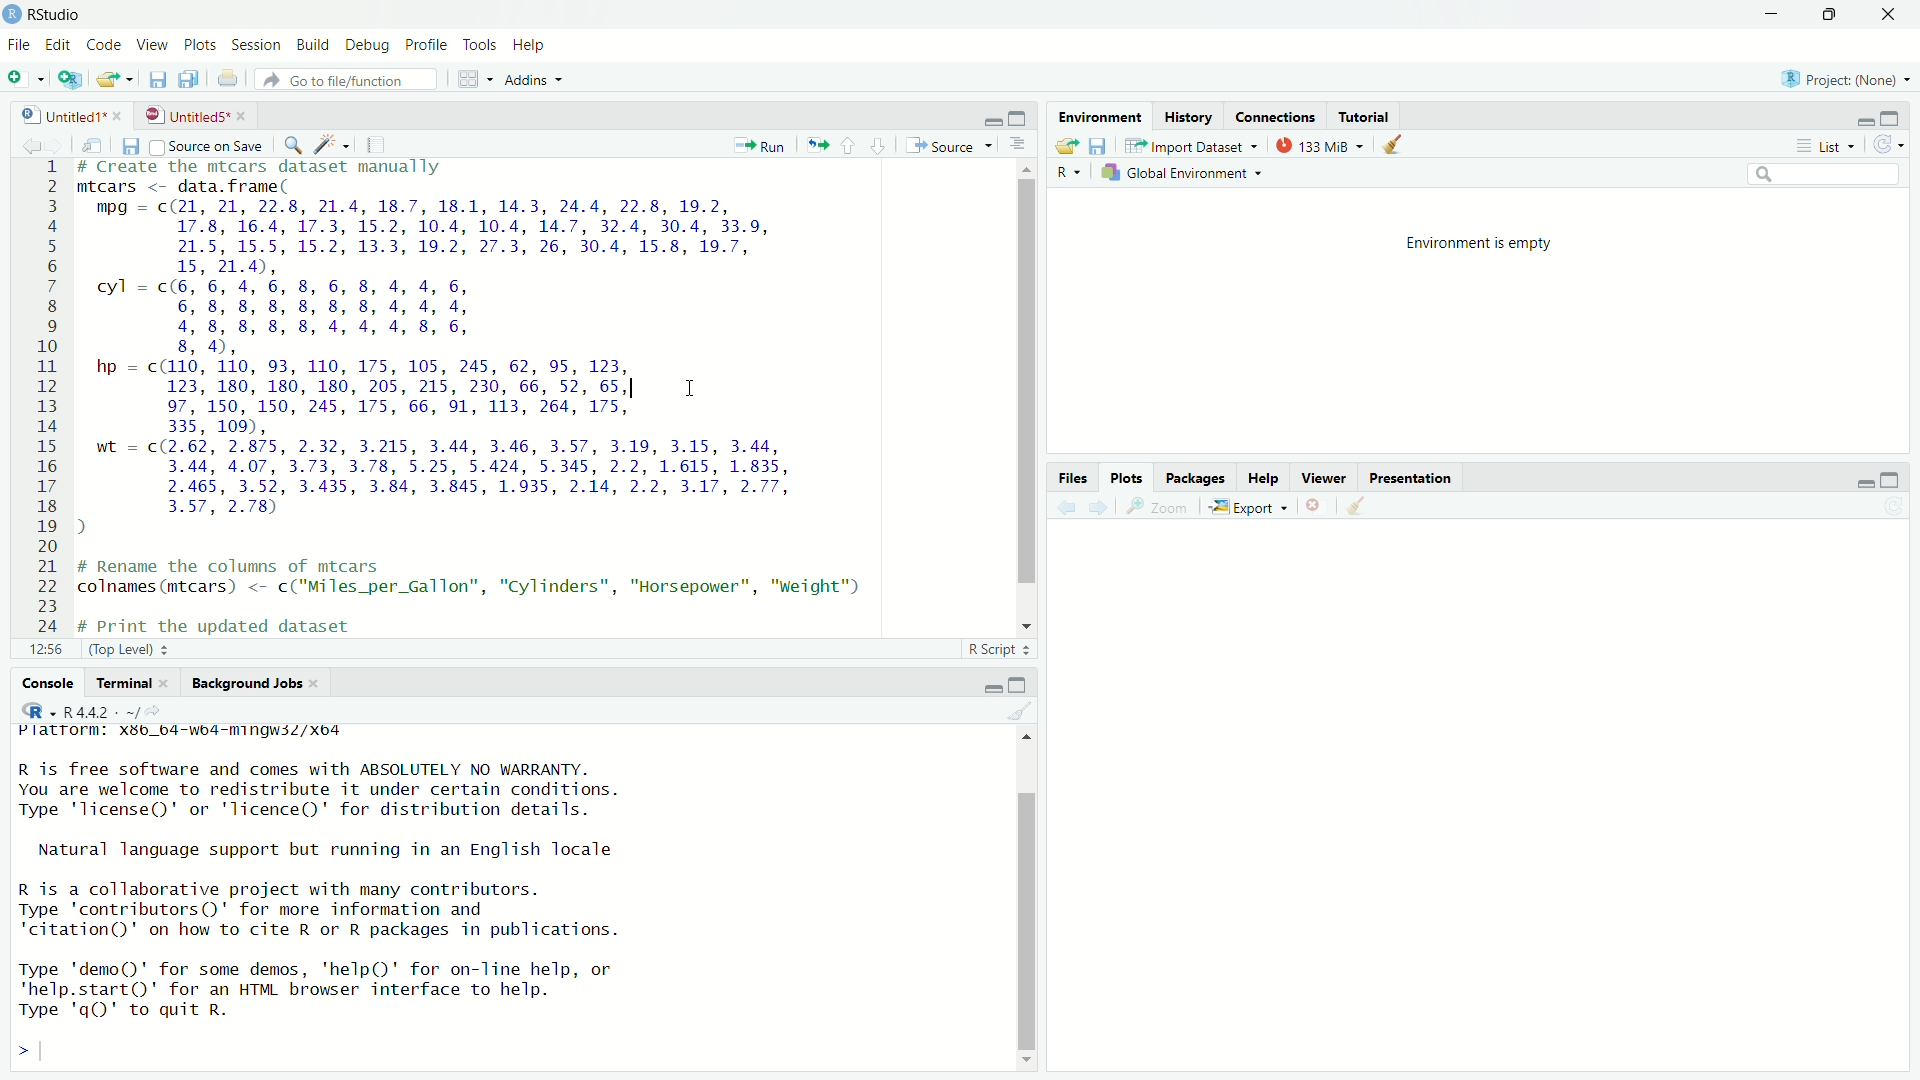  What do you see at coordinates (104, 44) in the screenshot?
I see `Code` at bounding box center [104, 44].